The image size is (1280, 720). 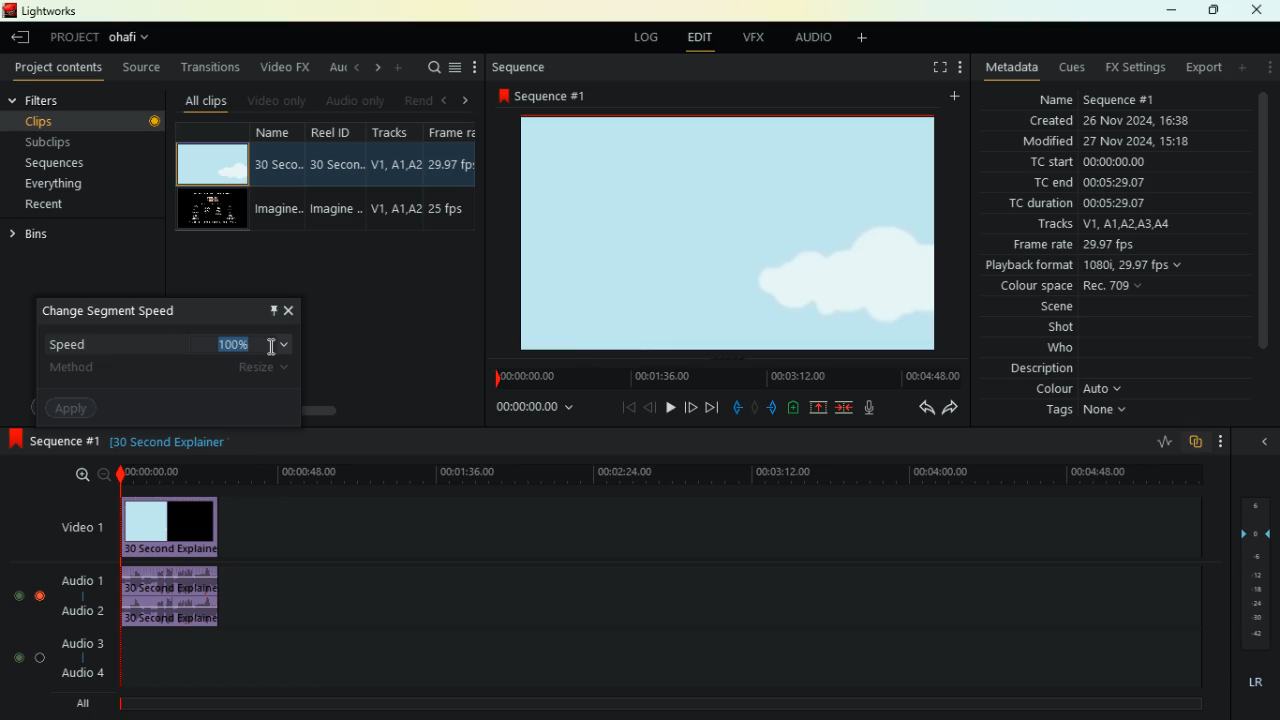 What do you see at coordinates (210, 211) in the screenshot?
I see `video` at bounding box center [210, 211].